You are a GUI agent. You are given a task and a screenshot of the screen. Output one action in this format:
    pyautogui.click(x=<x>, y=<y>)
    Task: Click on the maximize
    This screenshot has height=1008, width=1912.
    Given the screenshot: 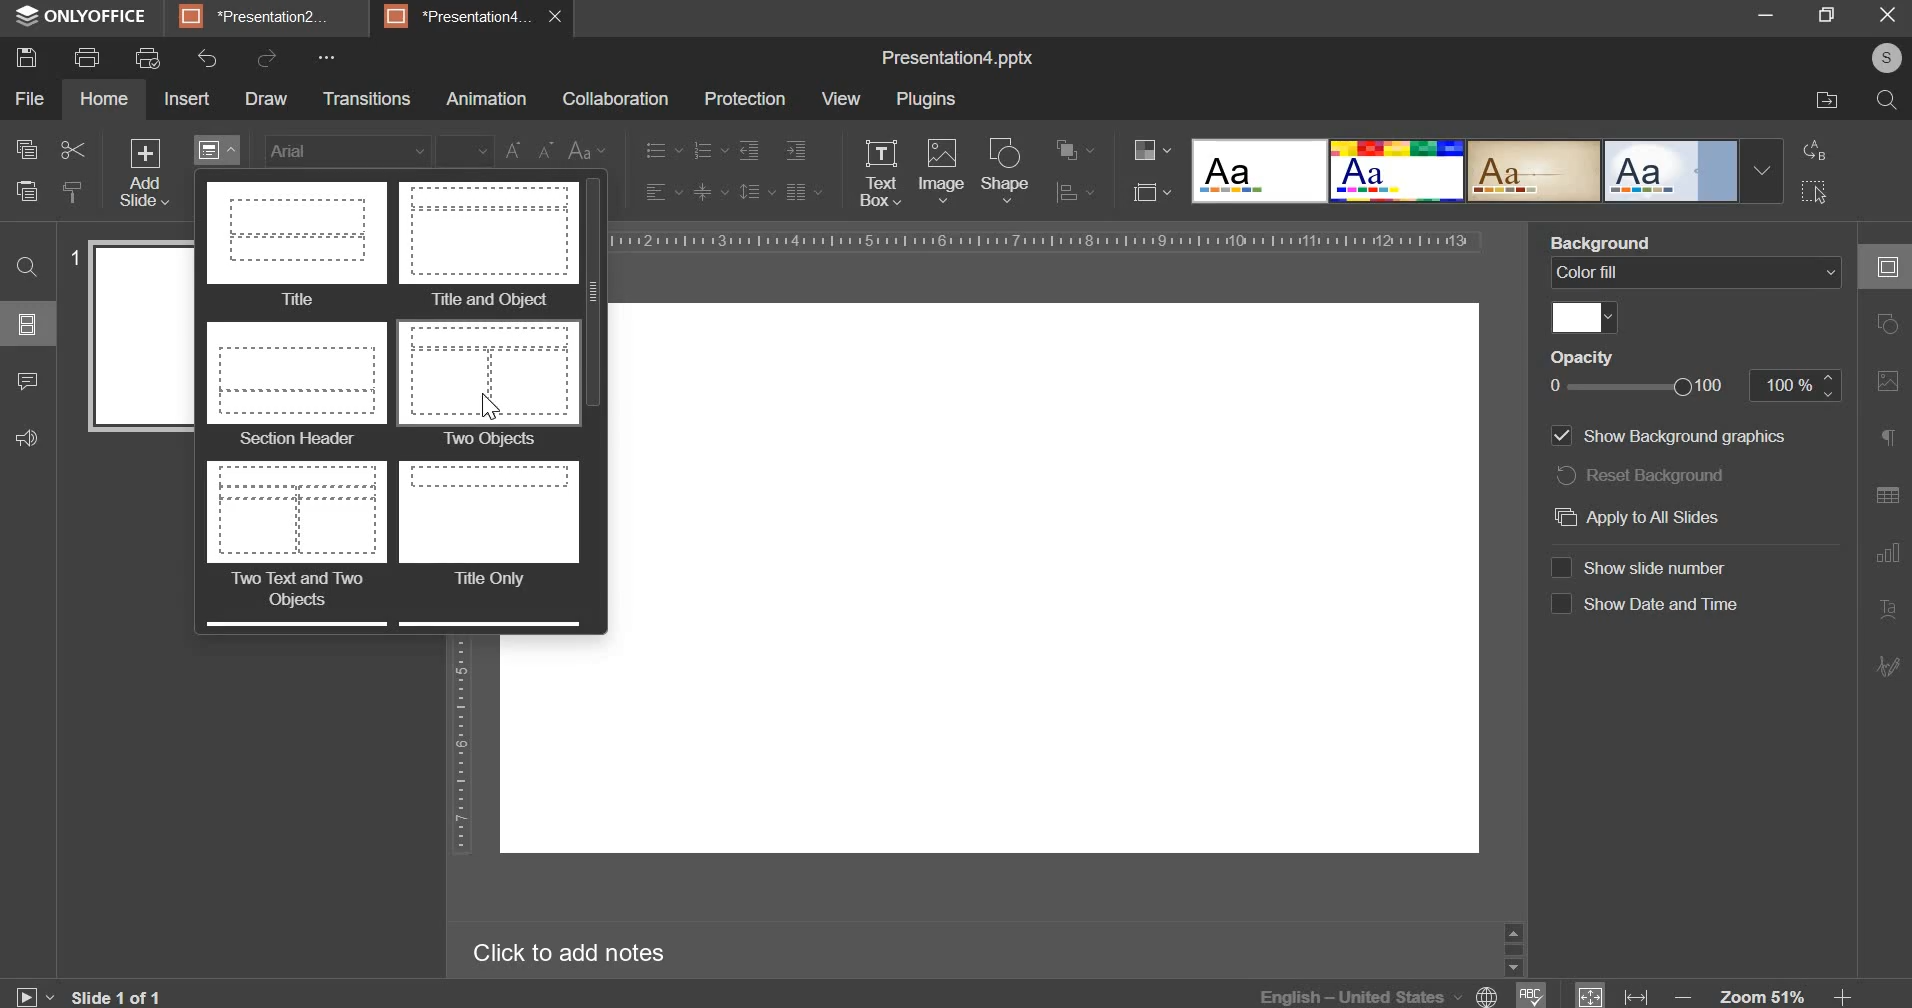 What is the action you would take?
    pyautogui.click(x=1829, y=14)
    